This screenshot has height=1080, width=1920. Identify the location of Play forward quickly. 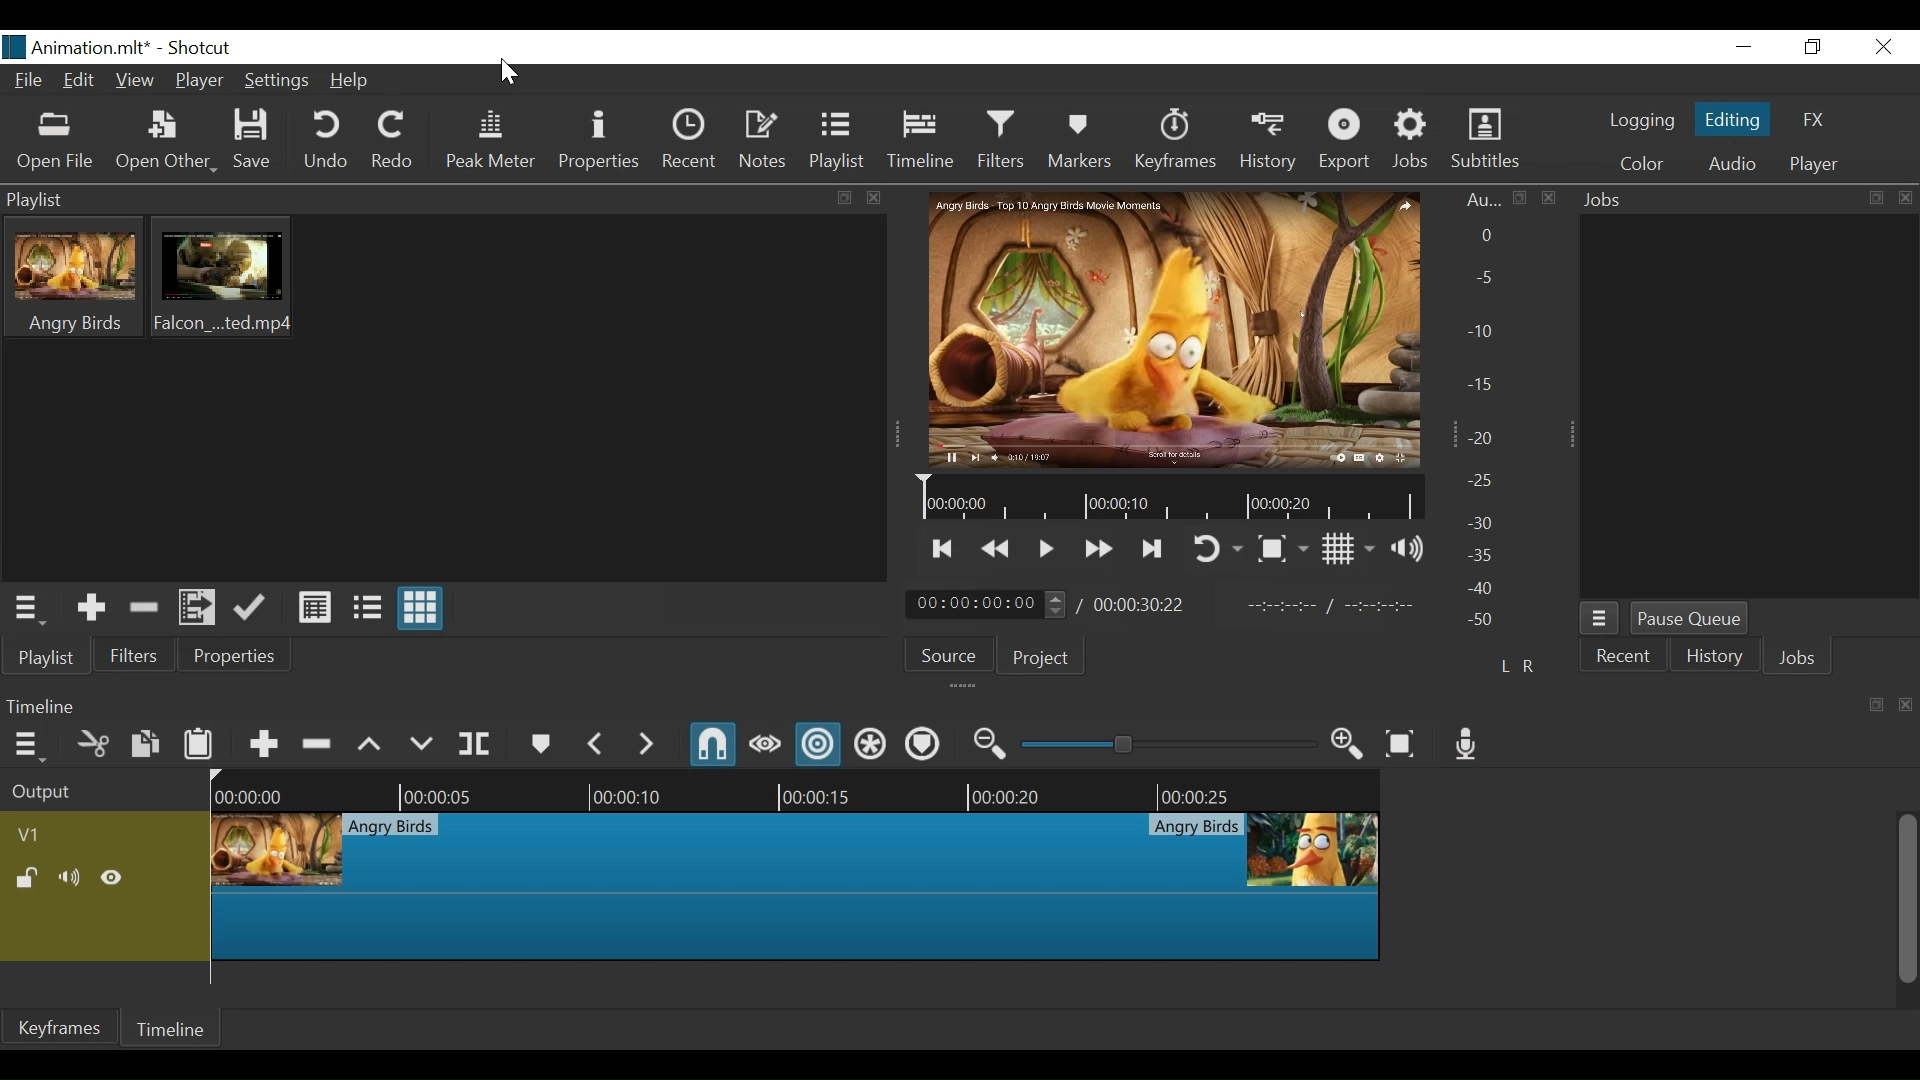
(1099, 550).